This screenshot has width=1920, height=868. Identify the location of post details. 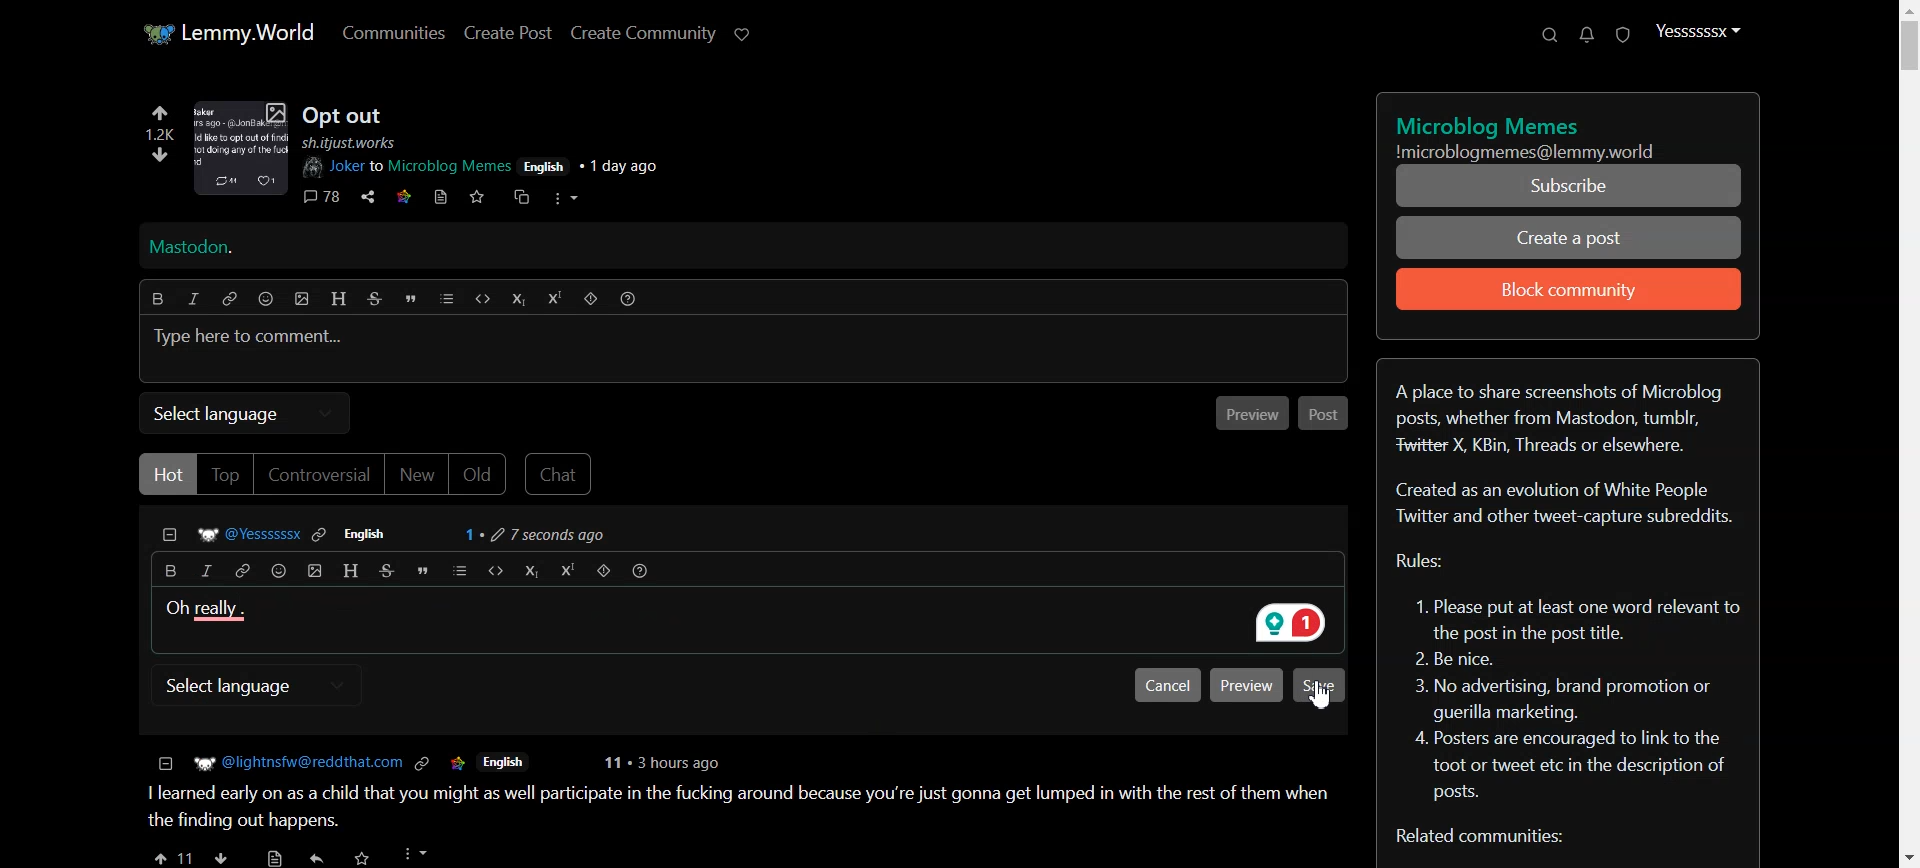
(501, 154).